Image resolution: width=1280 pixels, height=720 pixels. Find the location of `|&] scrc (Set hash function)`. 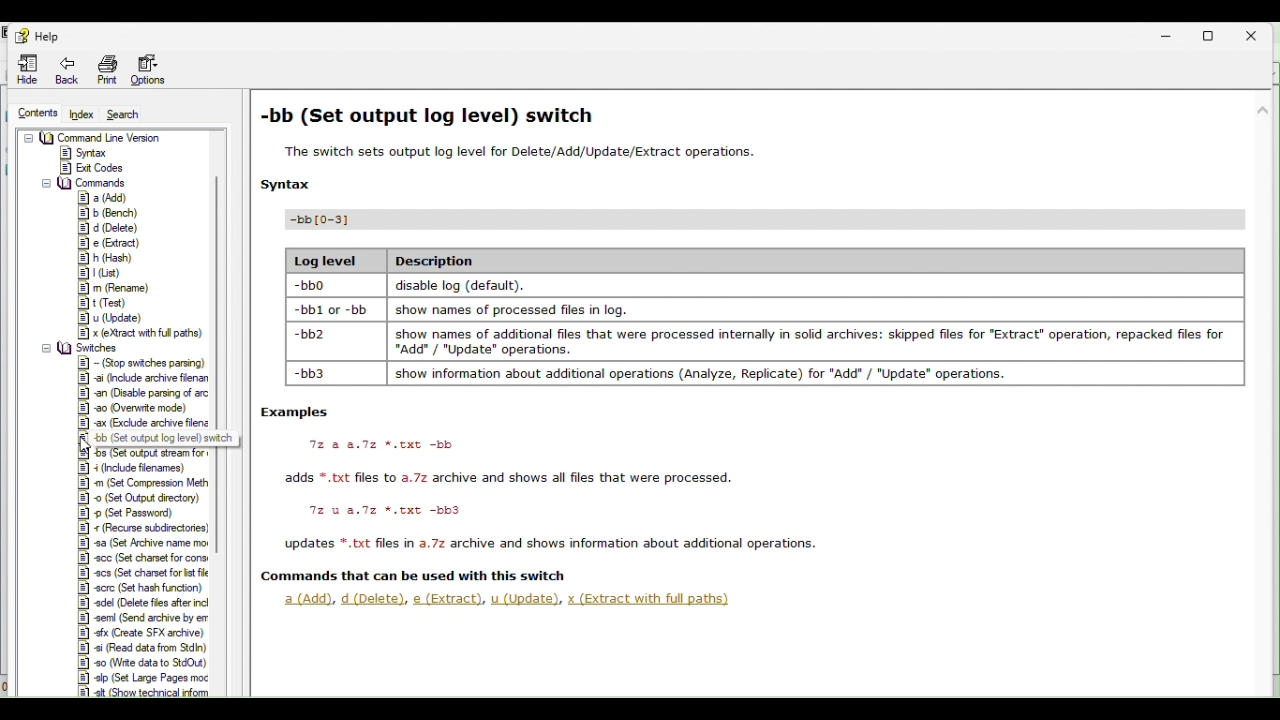

|&] scrc (Set hash function) is located at coordinates (139, 588).